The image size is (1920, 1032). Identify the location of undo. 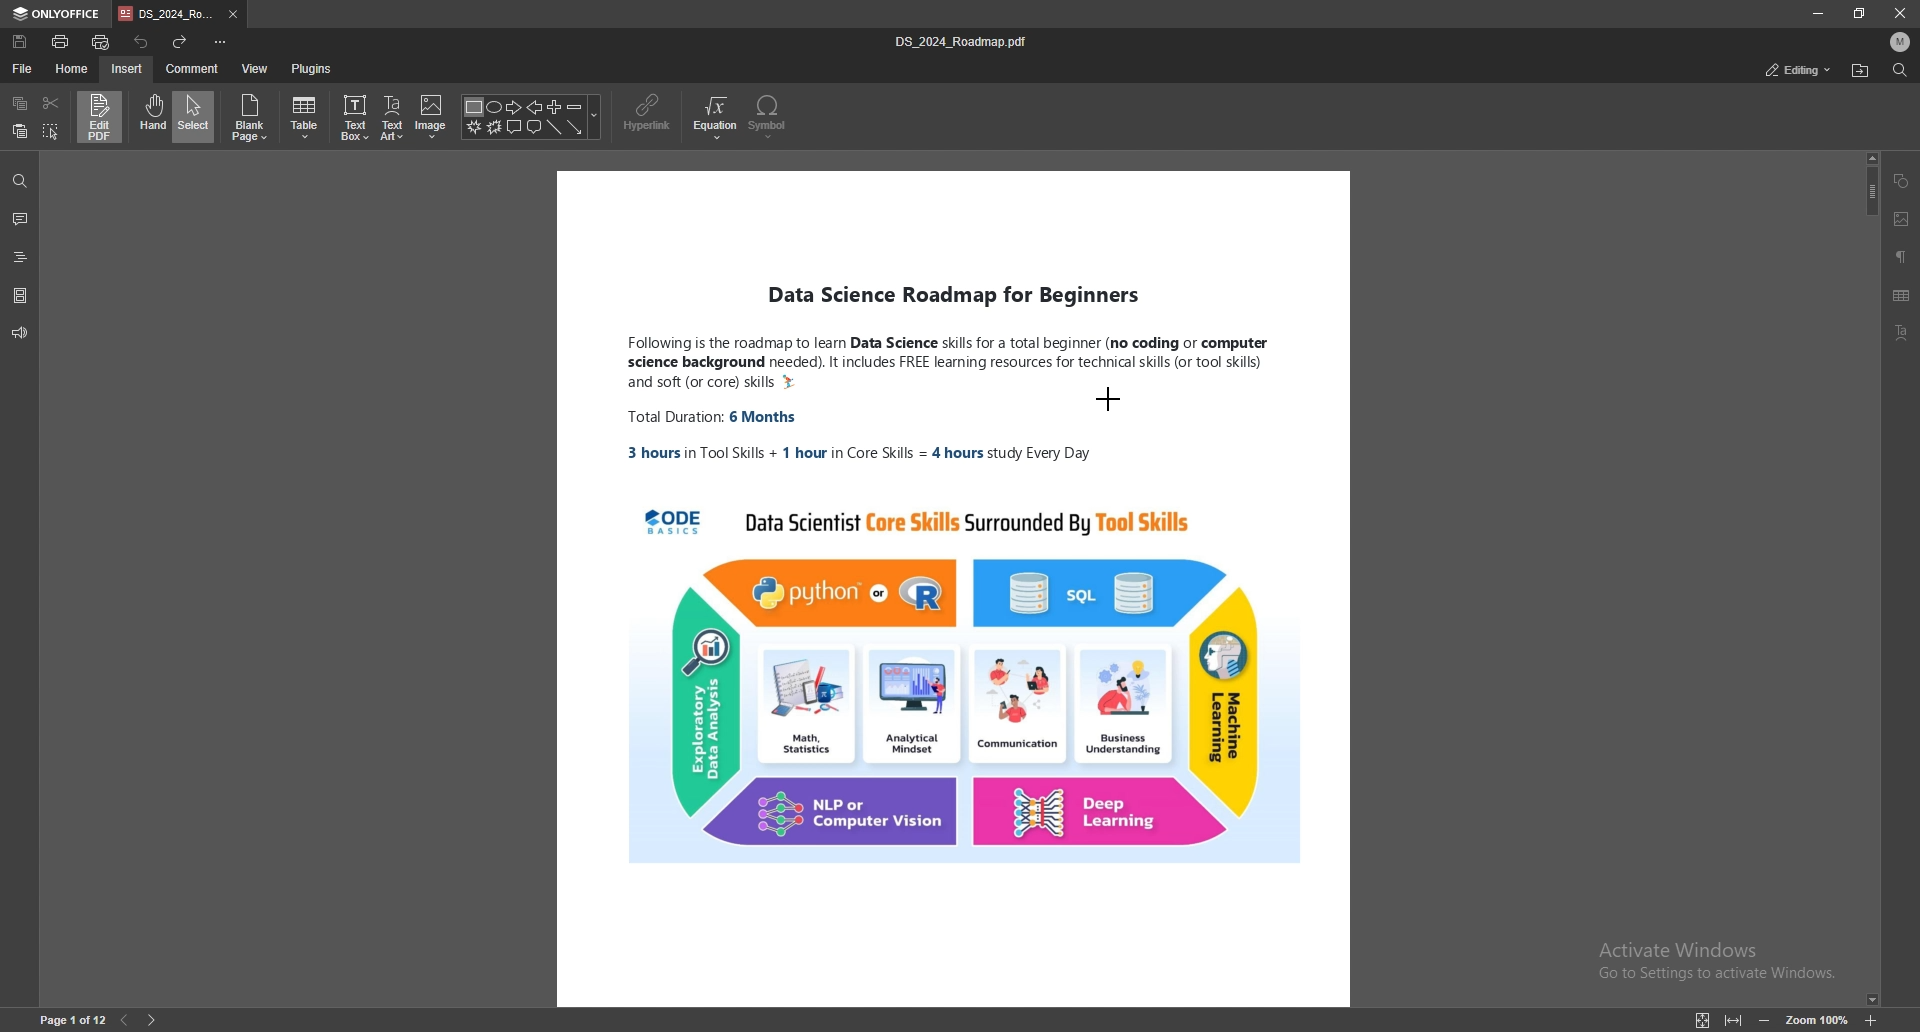
(142, 40).